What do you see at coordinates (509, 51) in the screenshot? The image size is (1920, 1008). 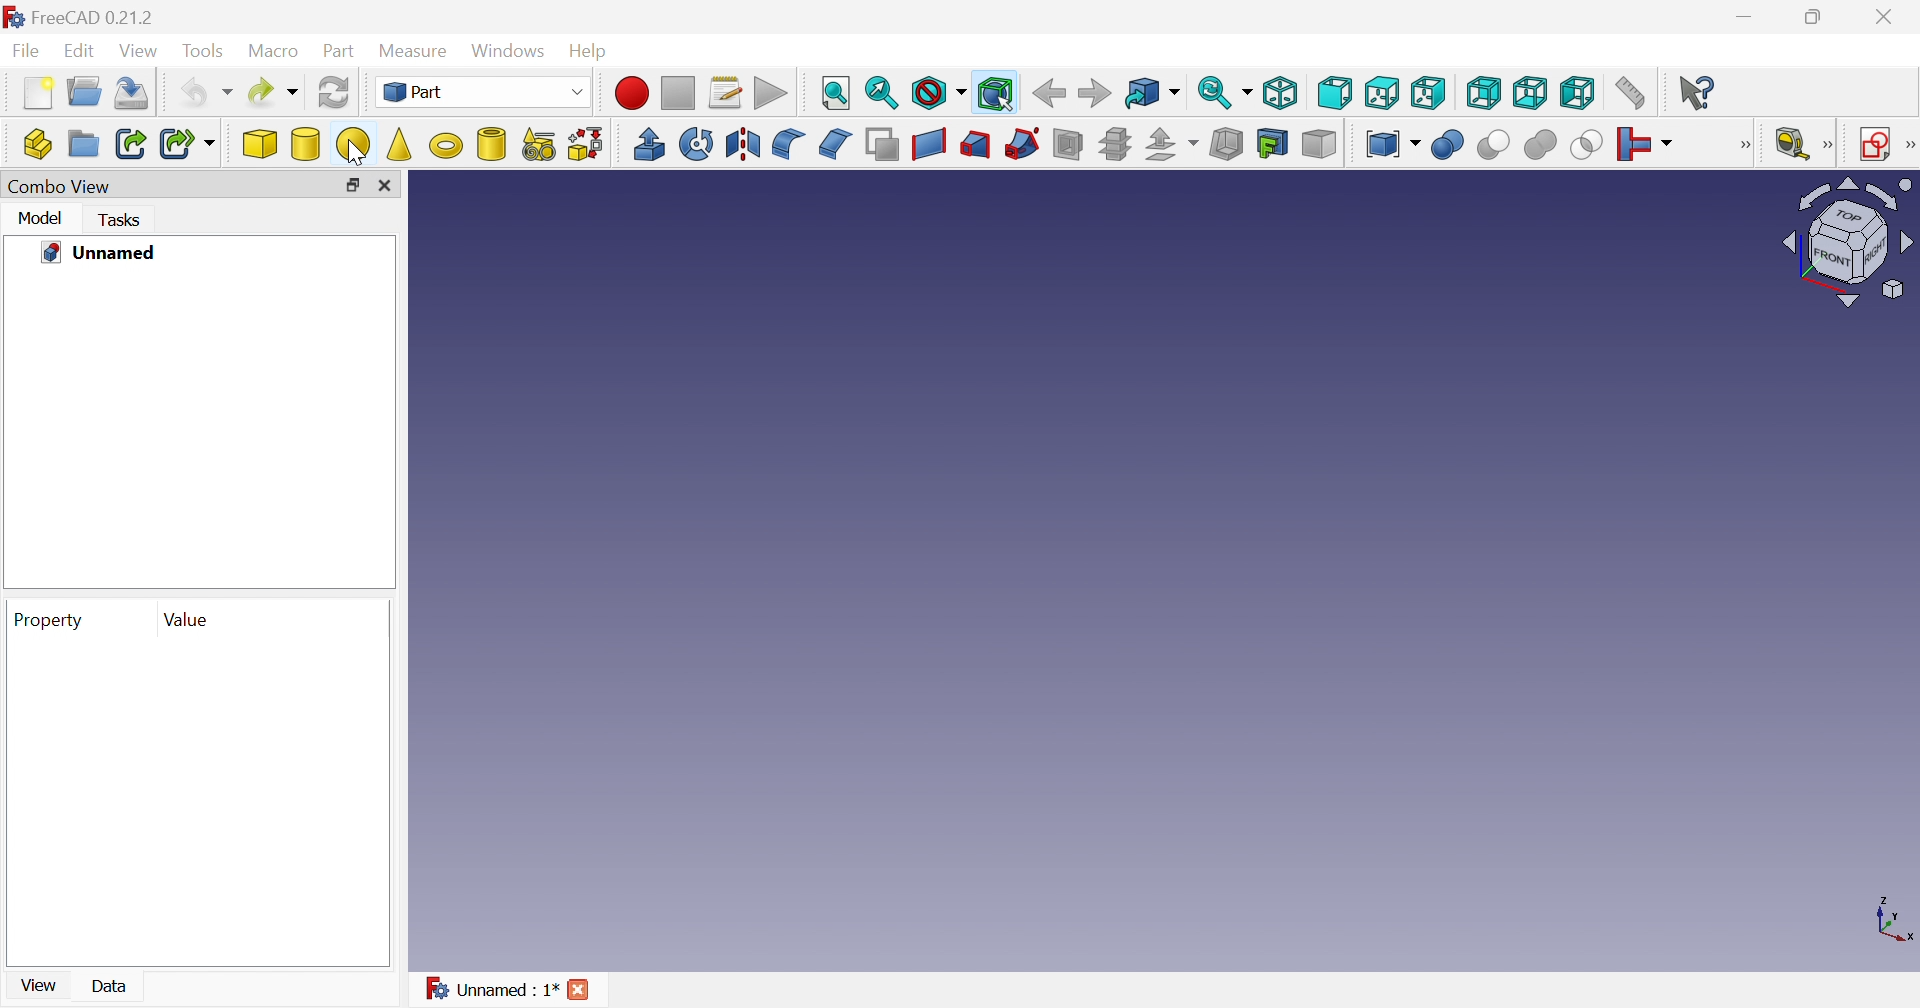 I see `Windows` at bounding box center [509, 51].